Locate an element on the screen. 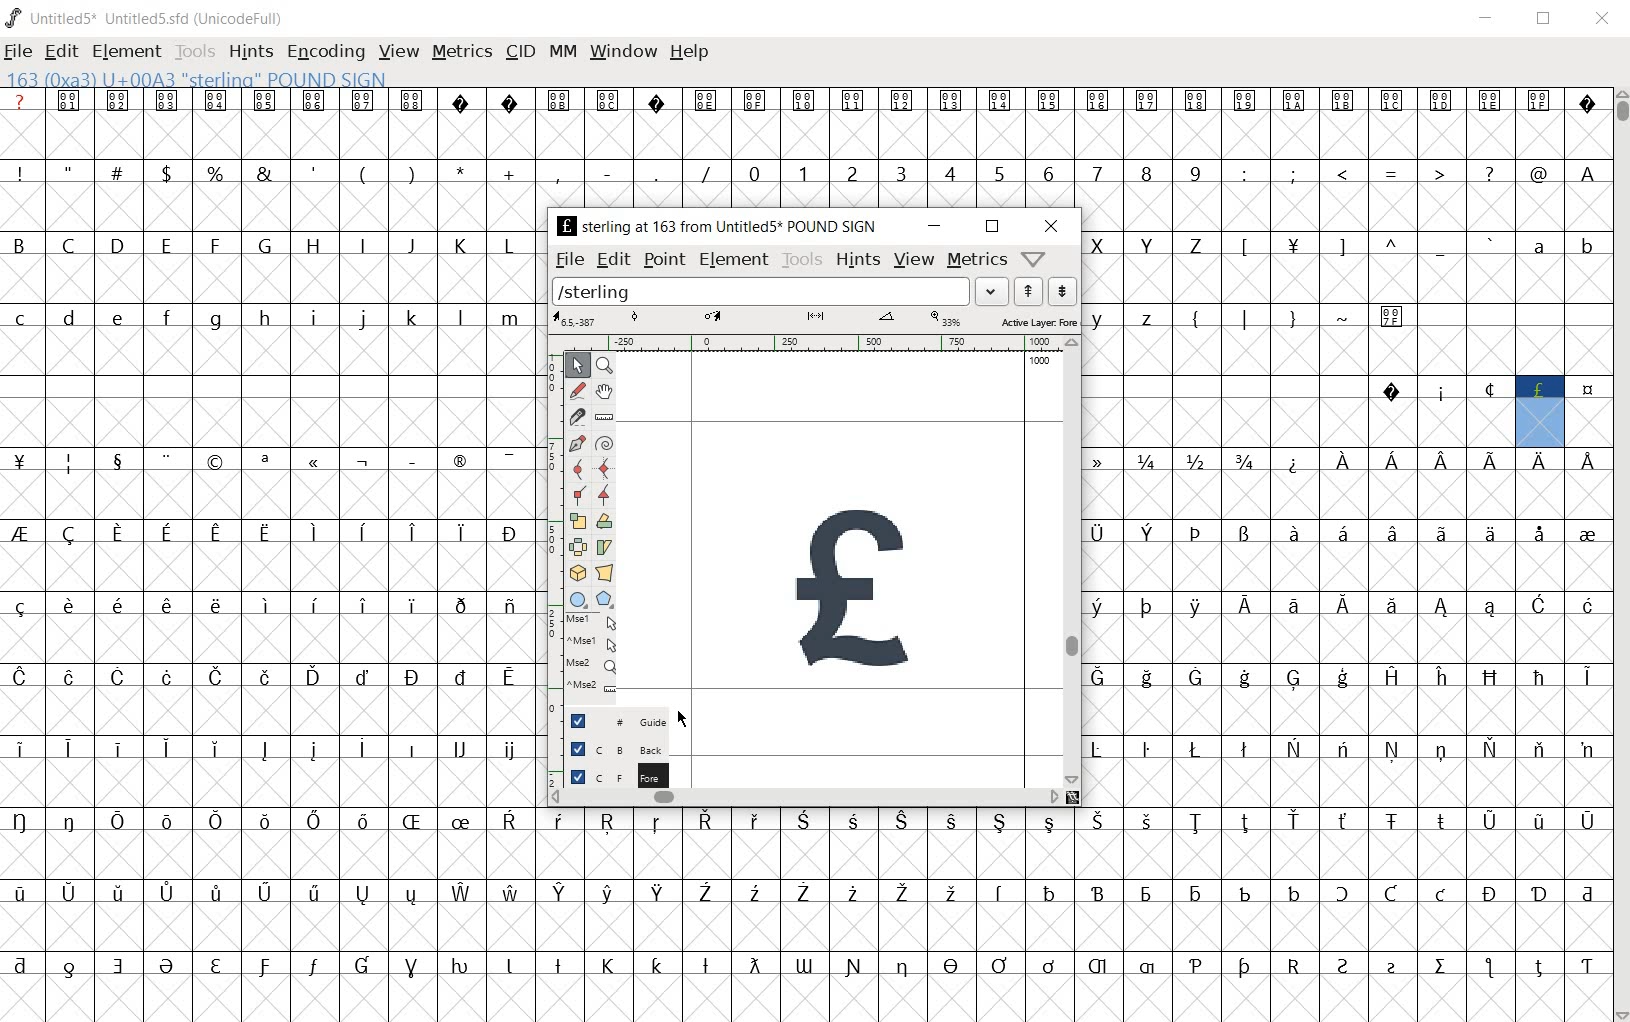  Symbol is located at coordinates (1293, 680).